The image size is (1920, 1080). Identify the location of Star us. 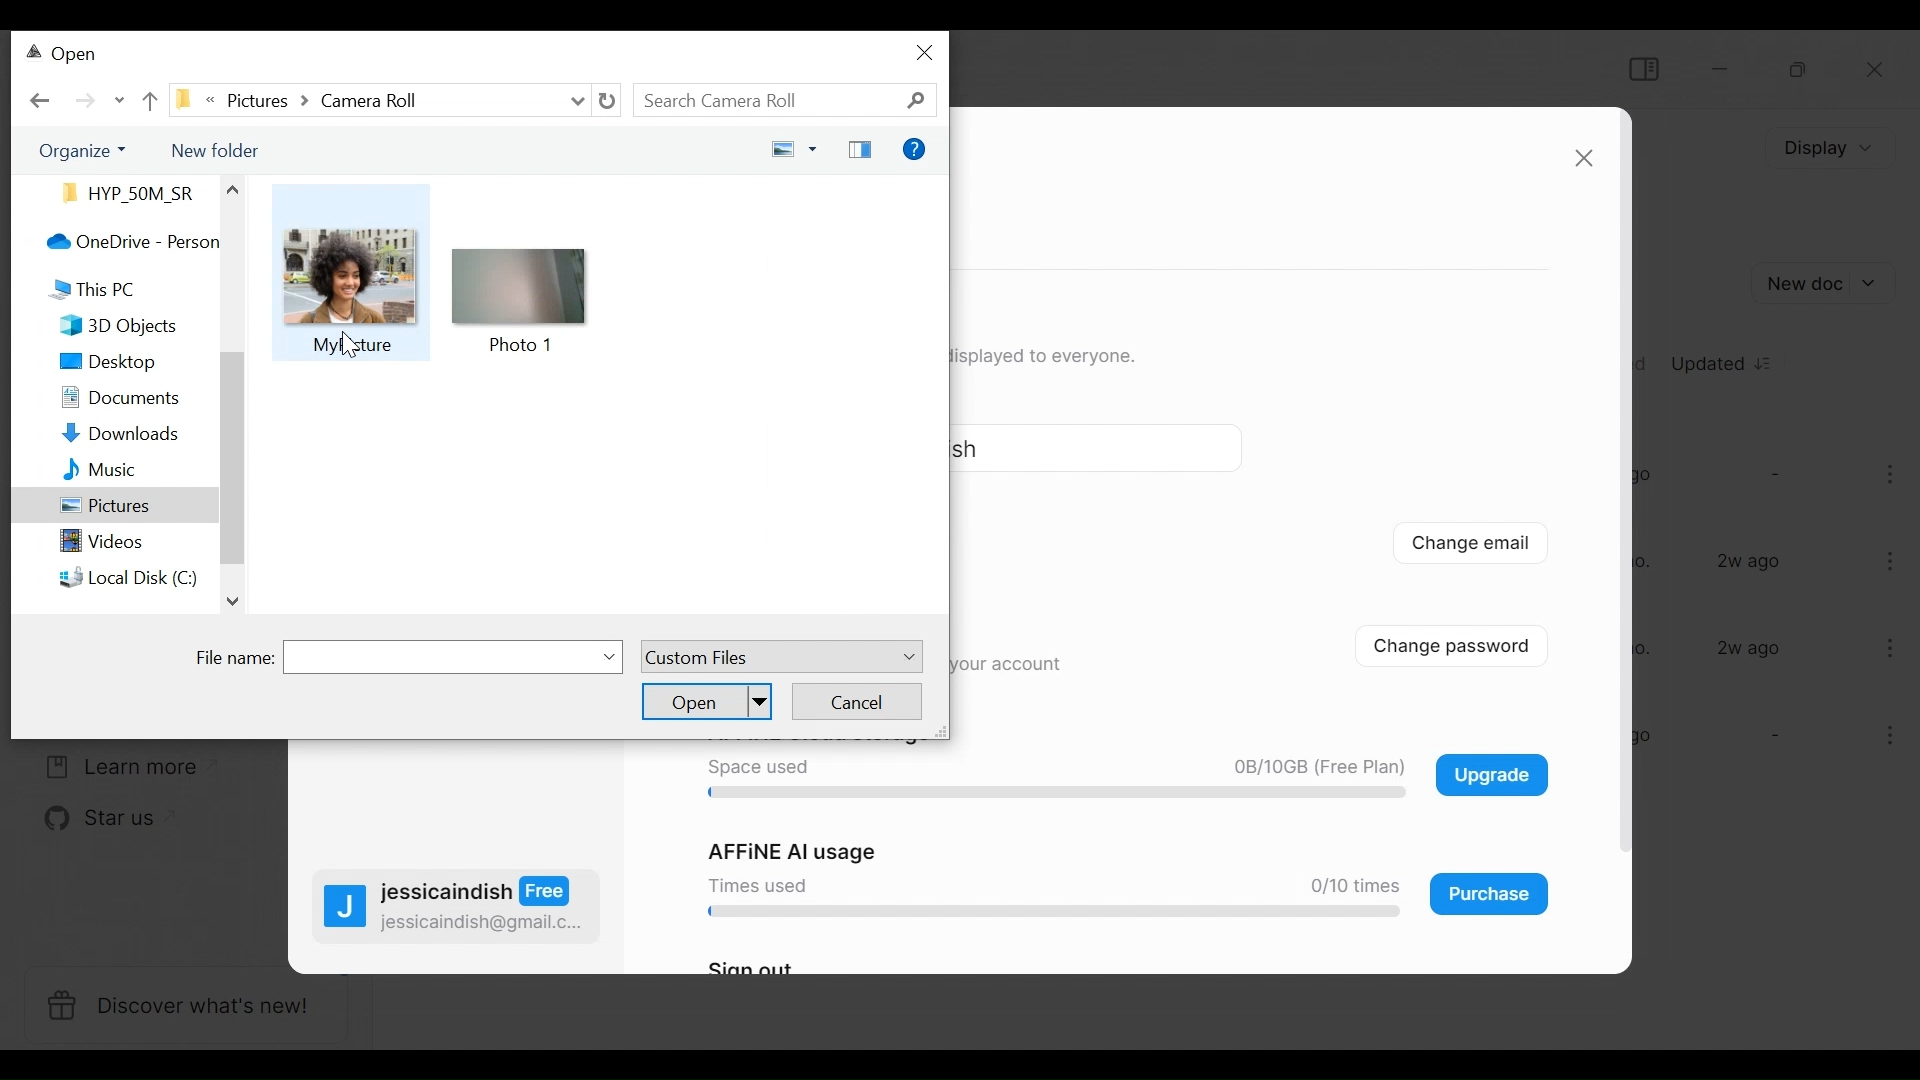
(88, 820).